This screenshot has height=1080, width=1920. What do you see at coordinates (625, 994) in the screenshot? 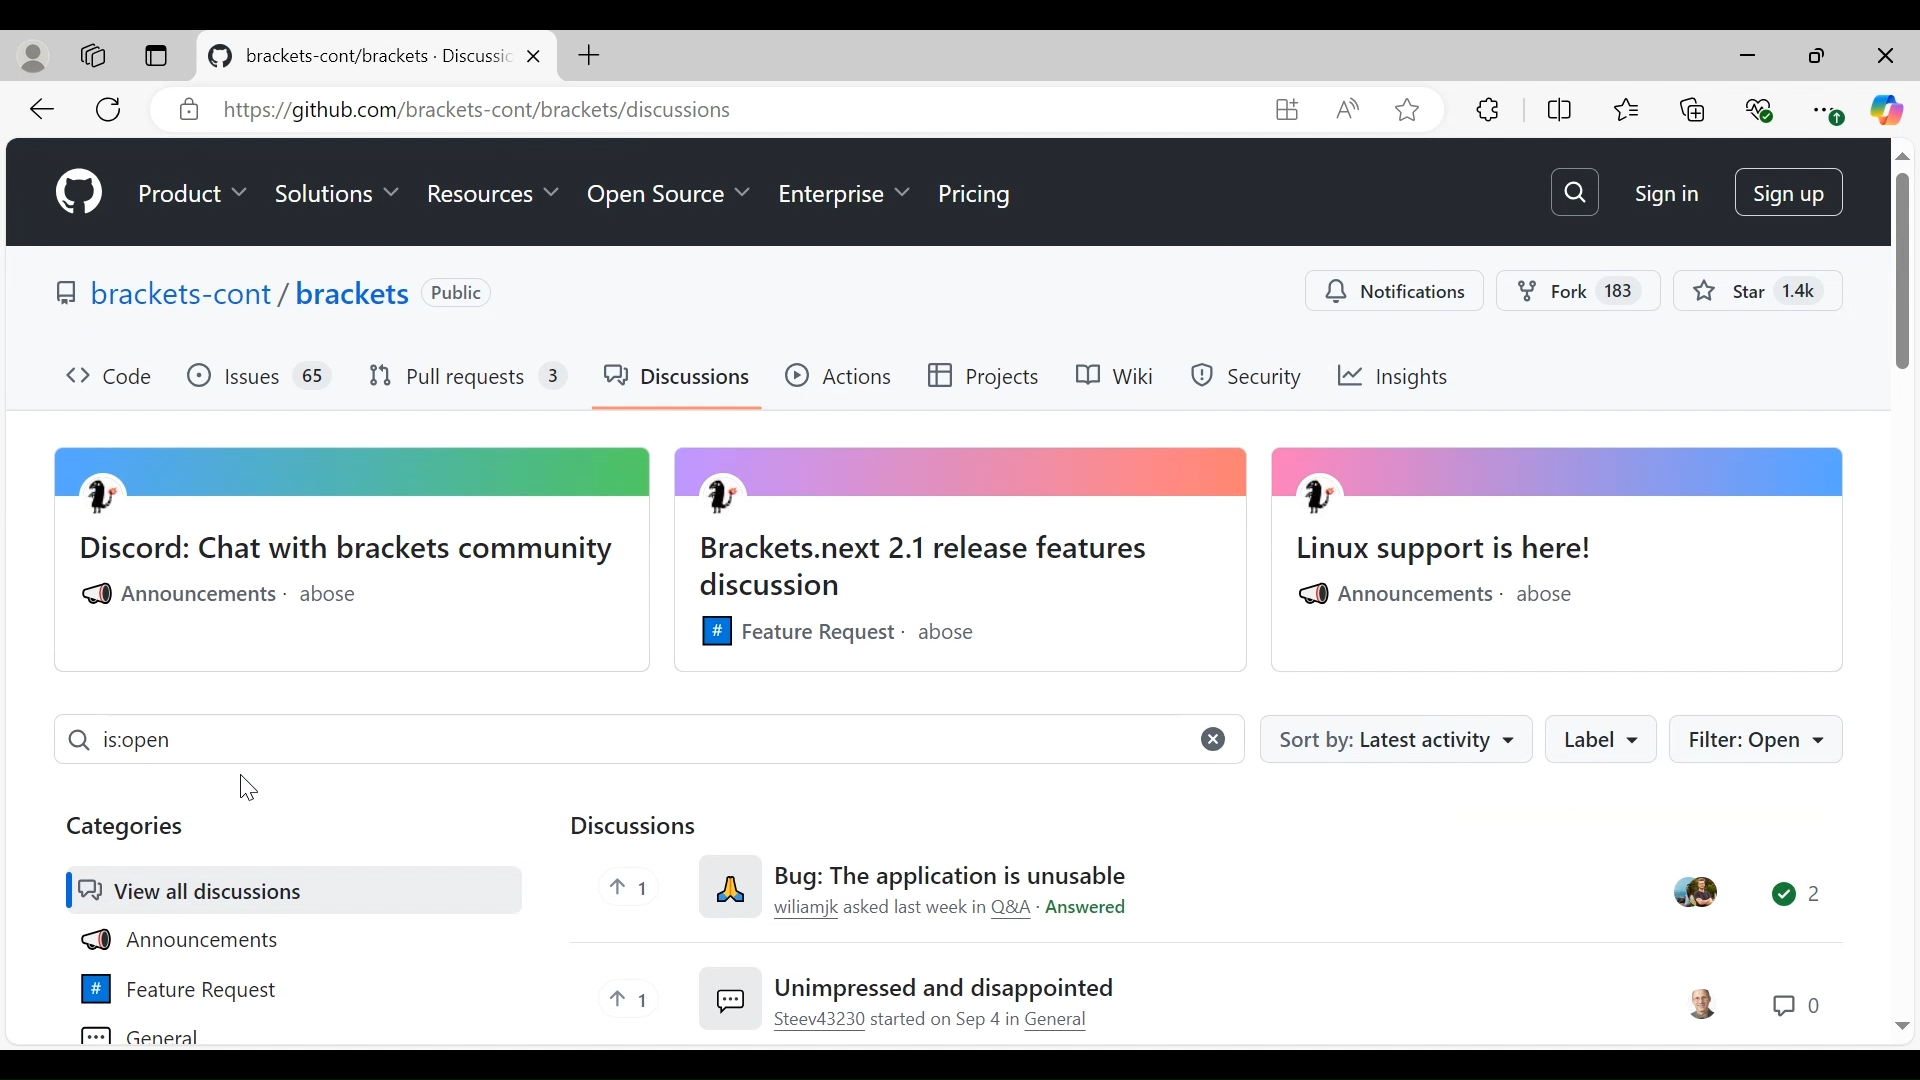
I see `Upvote` at bounding box center [625, 994].